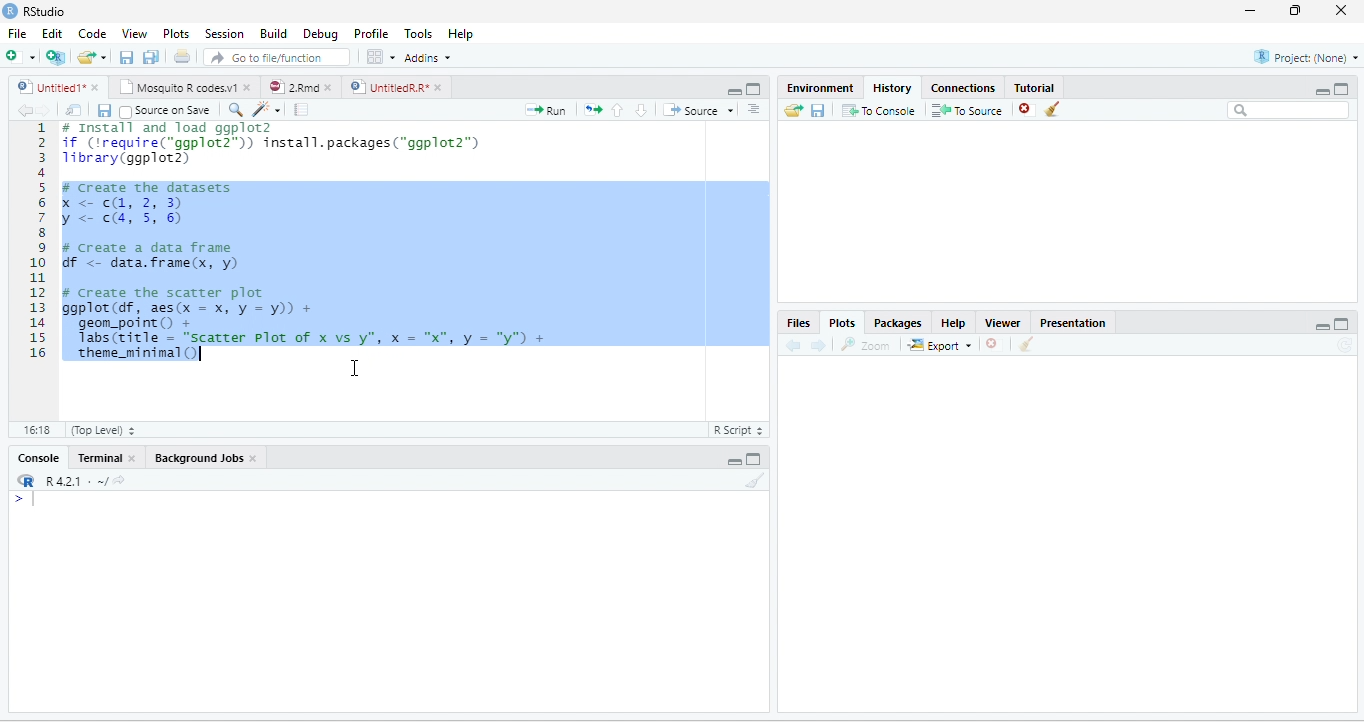 This screenshot has width=1364, height=722. What do you see at coordinates (119, 479) in the screenshot?
I see `View the current working directory` at bounding box center [119, 479].